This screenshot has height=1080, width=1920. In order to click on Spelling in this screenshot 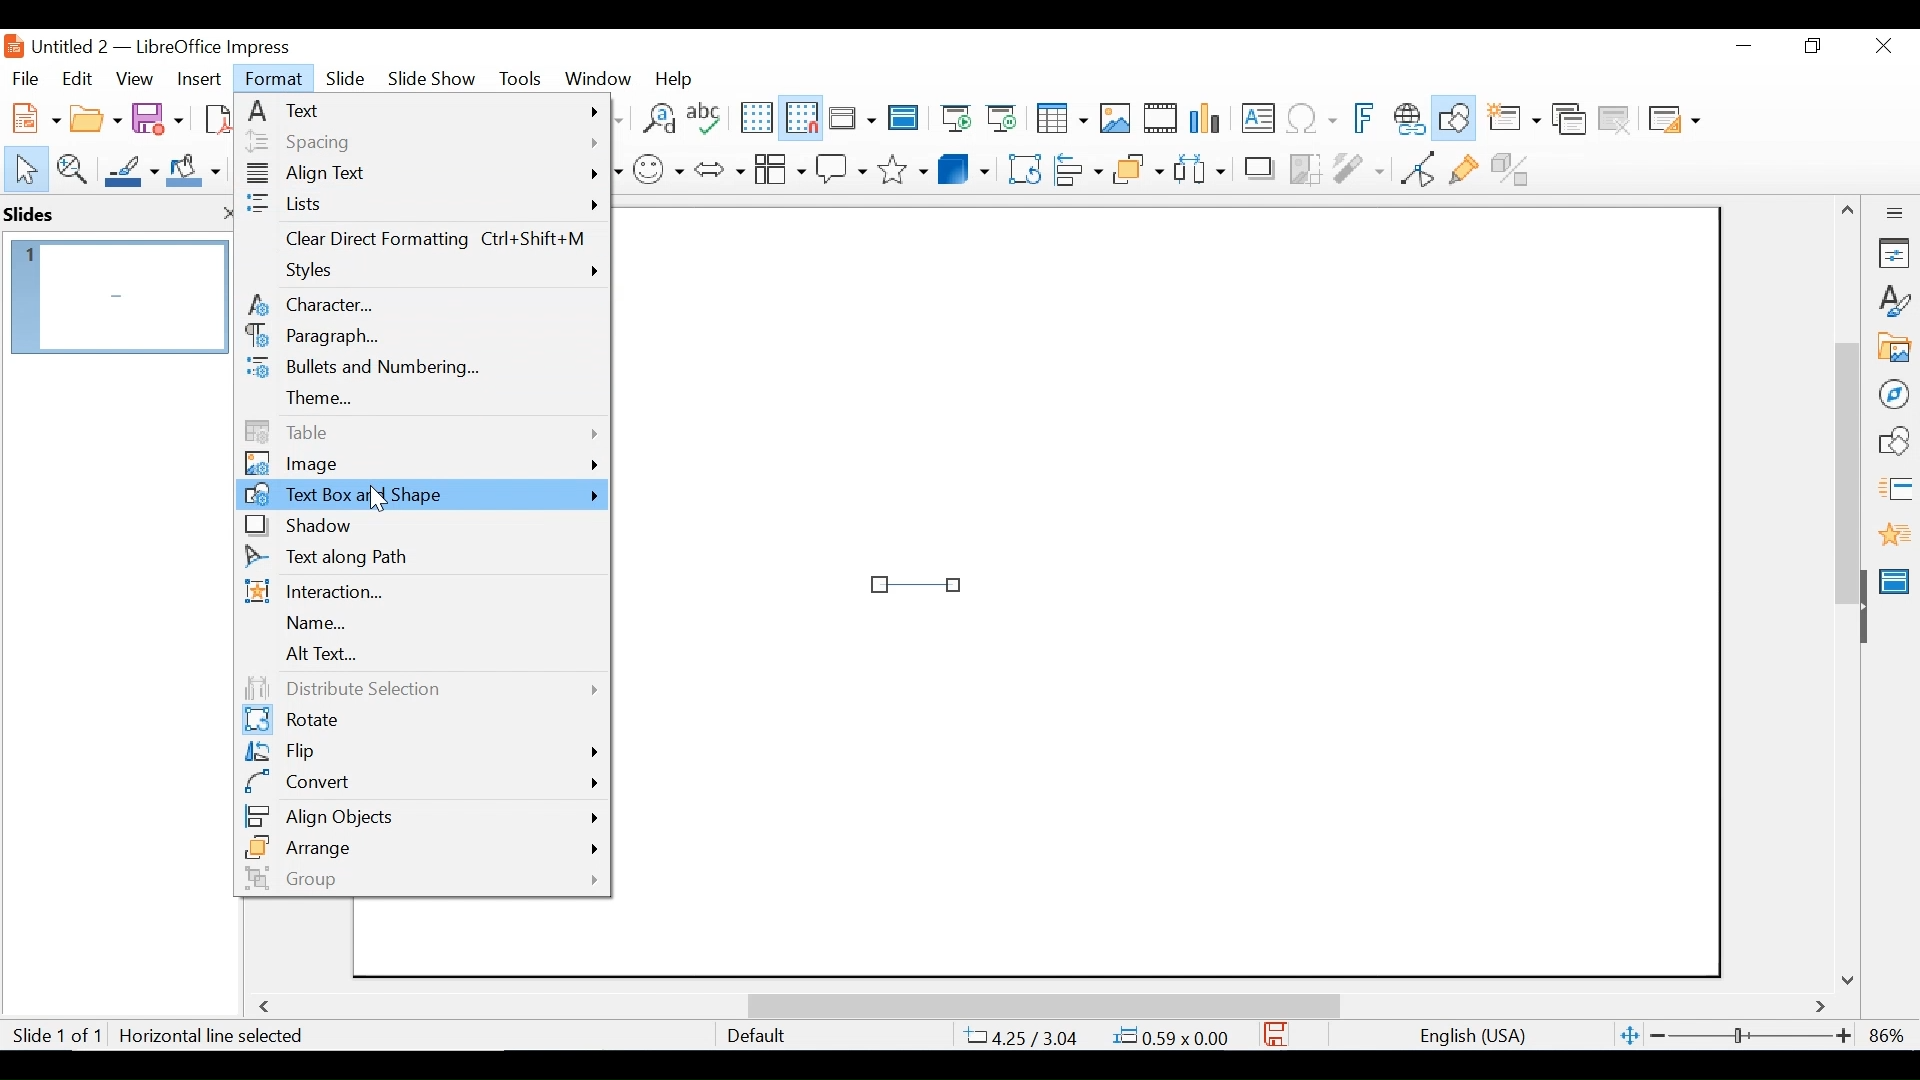, I will do `click(707, 117)`.